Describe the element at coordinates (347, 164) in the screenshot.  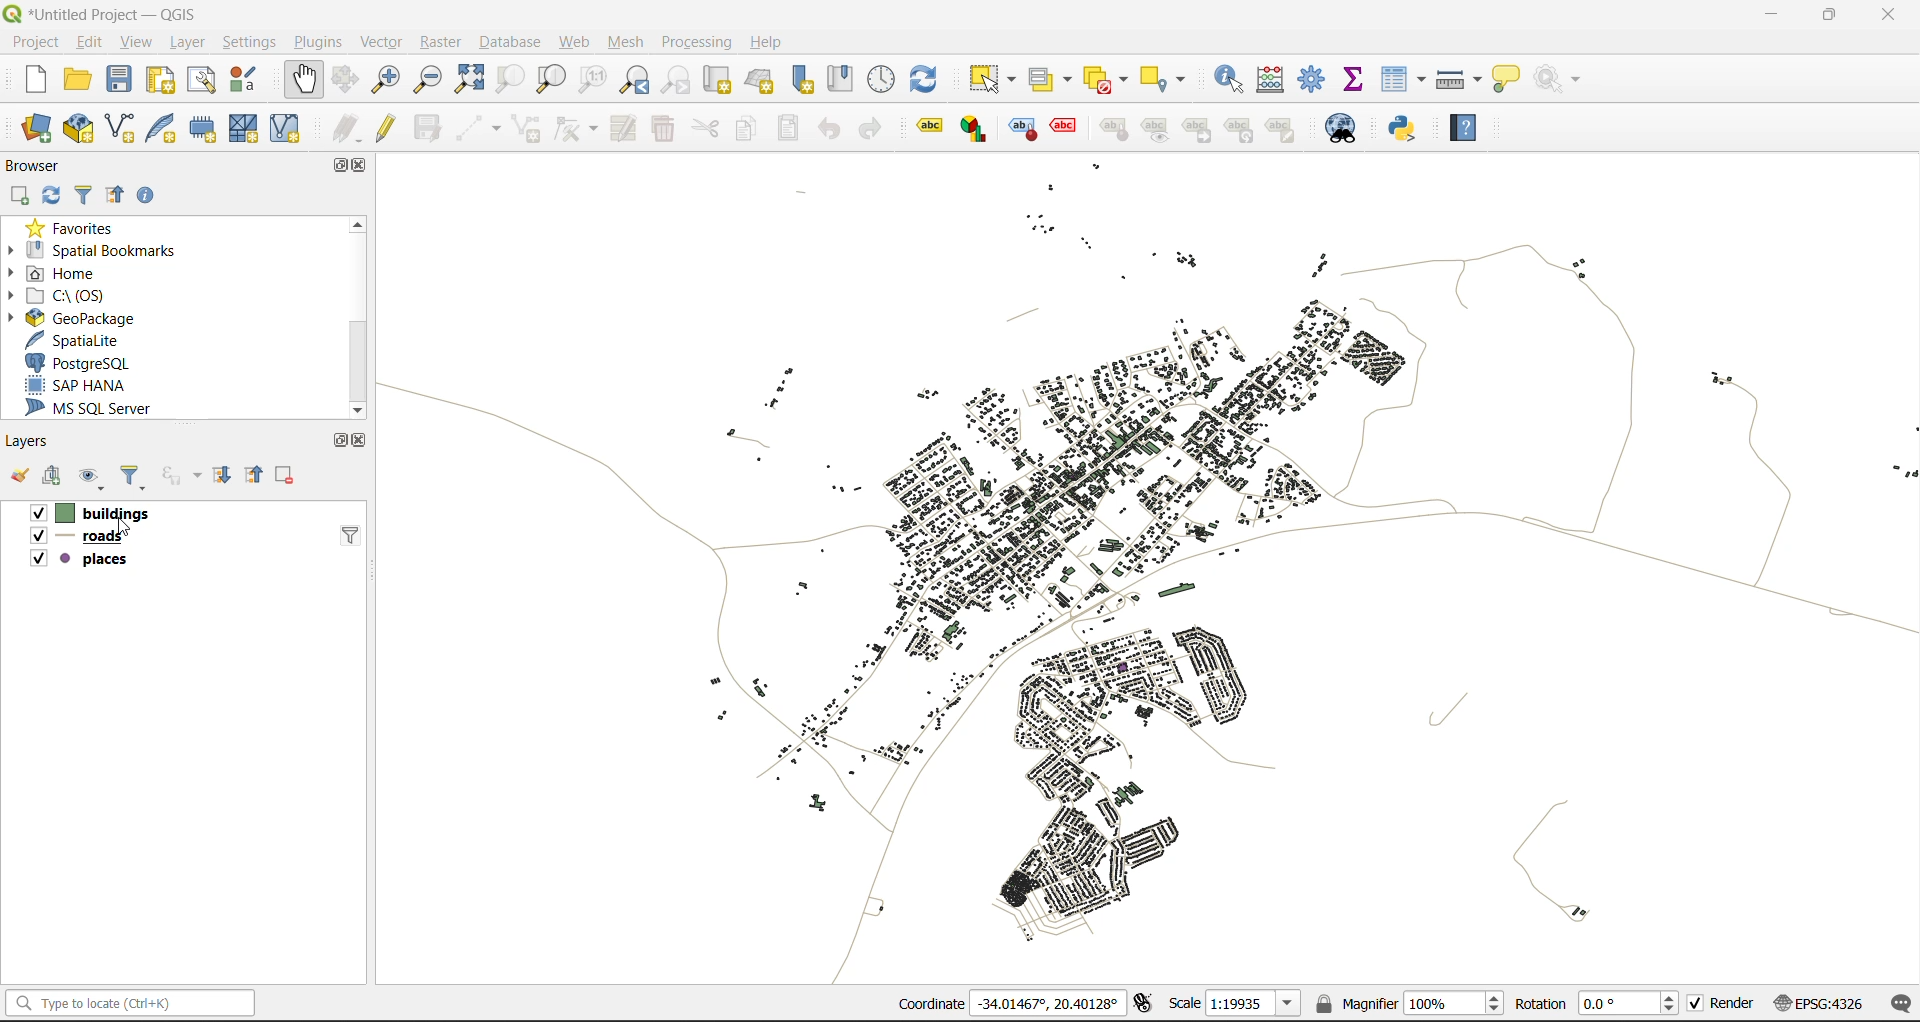
I see `maximize` at that location.